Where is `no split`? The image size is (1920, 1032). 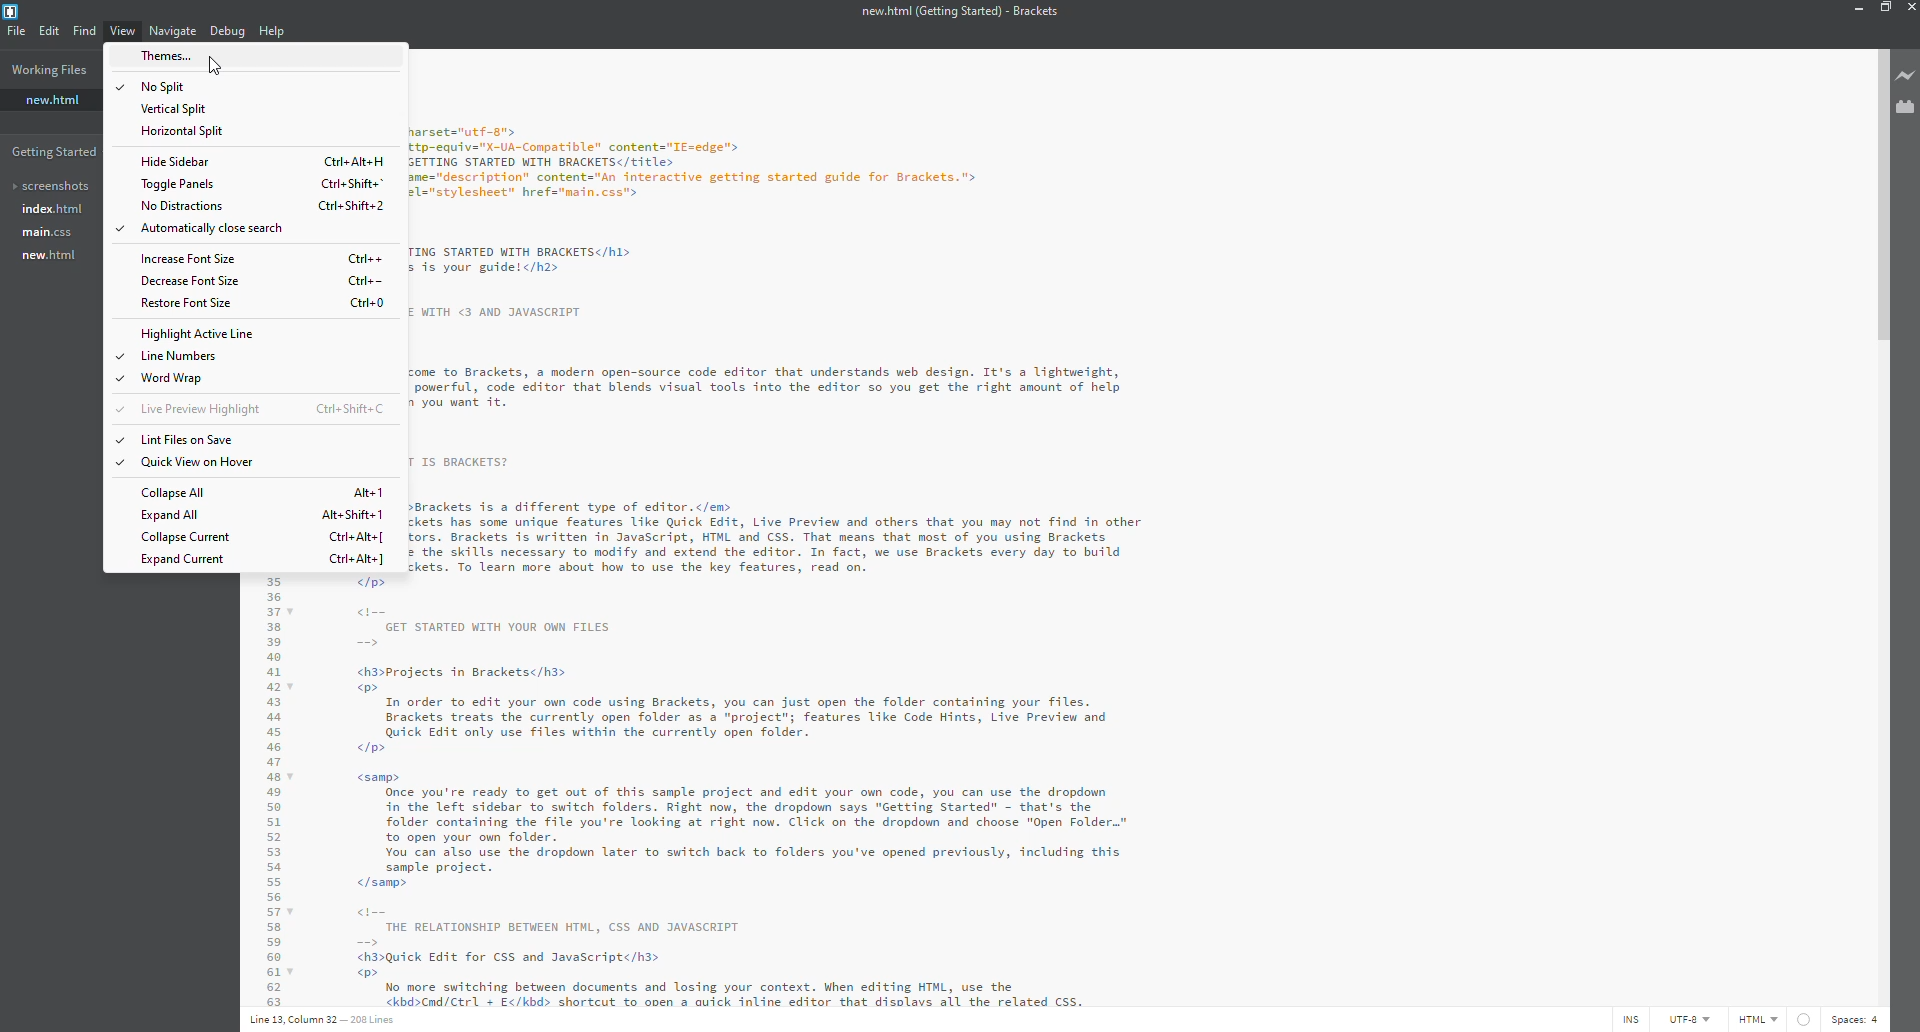 no split is located at coordinates (170, 87).